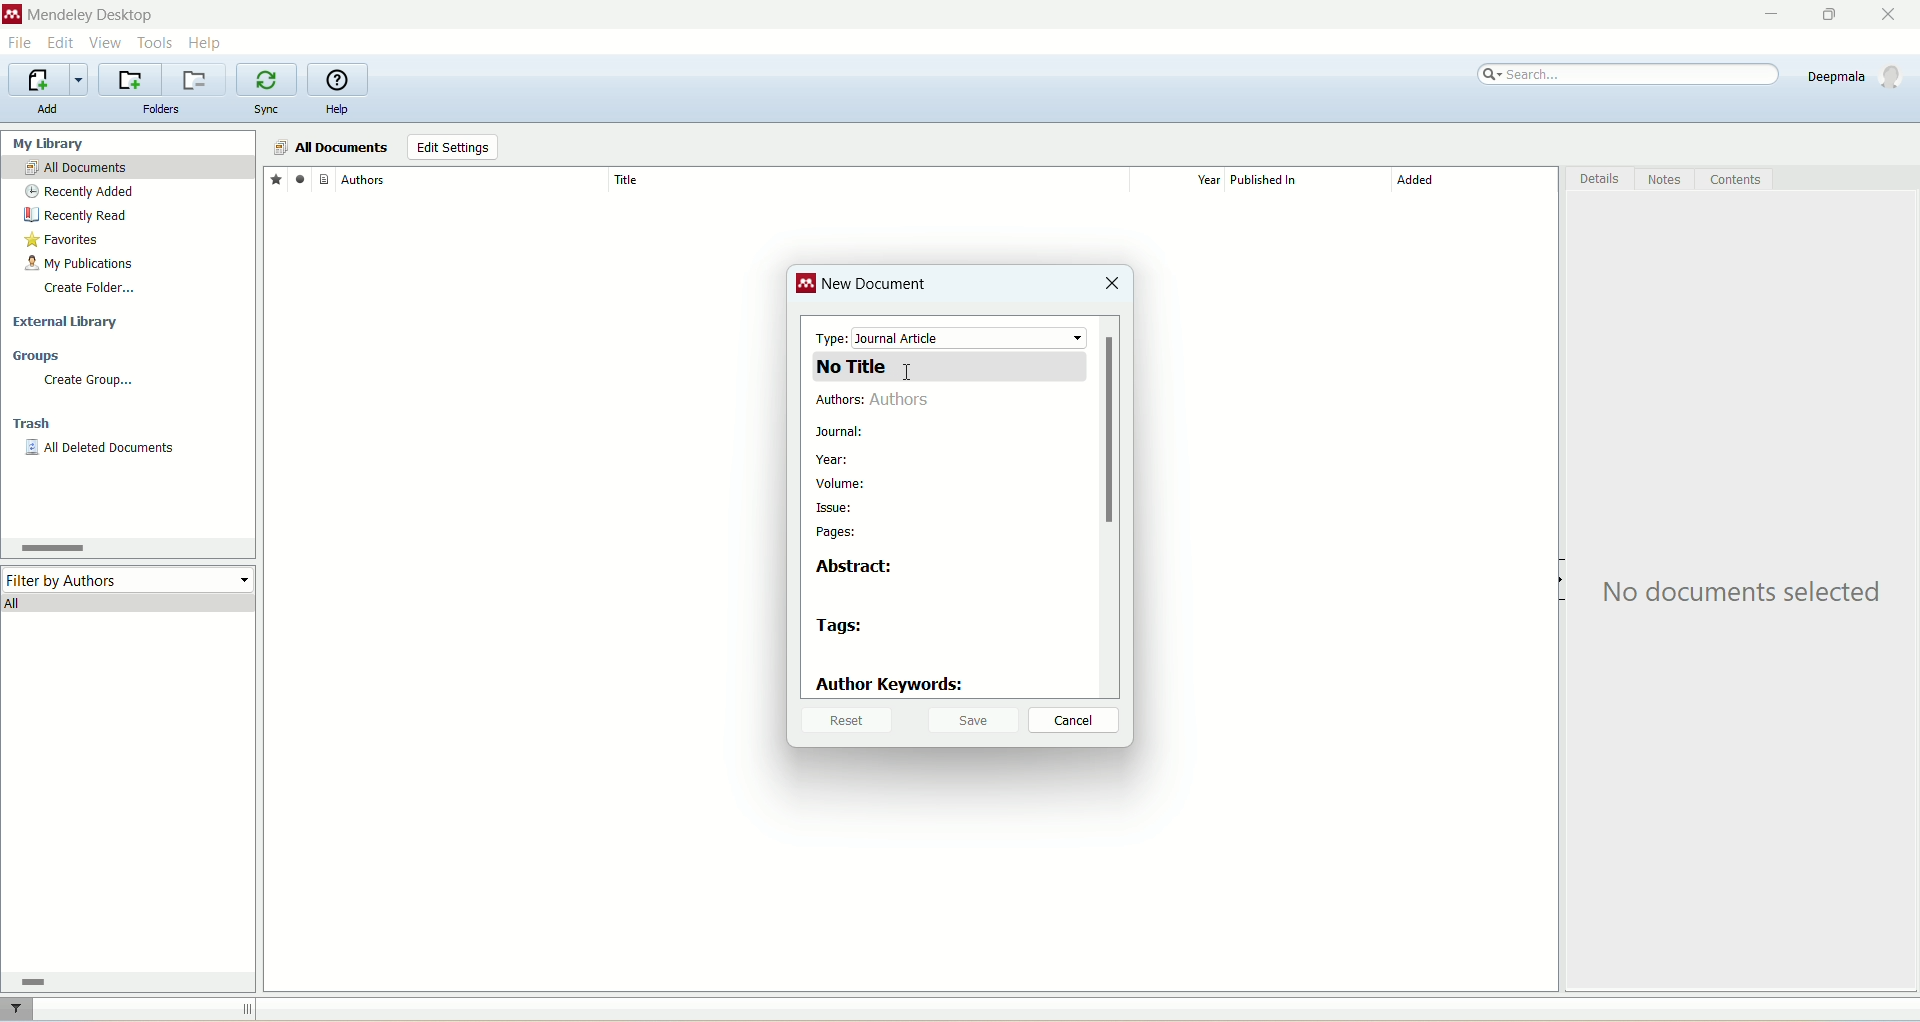 Image resolution: width=1920 pixels, height=1022 pixels. I want to click on help, so click(207, 42).